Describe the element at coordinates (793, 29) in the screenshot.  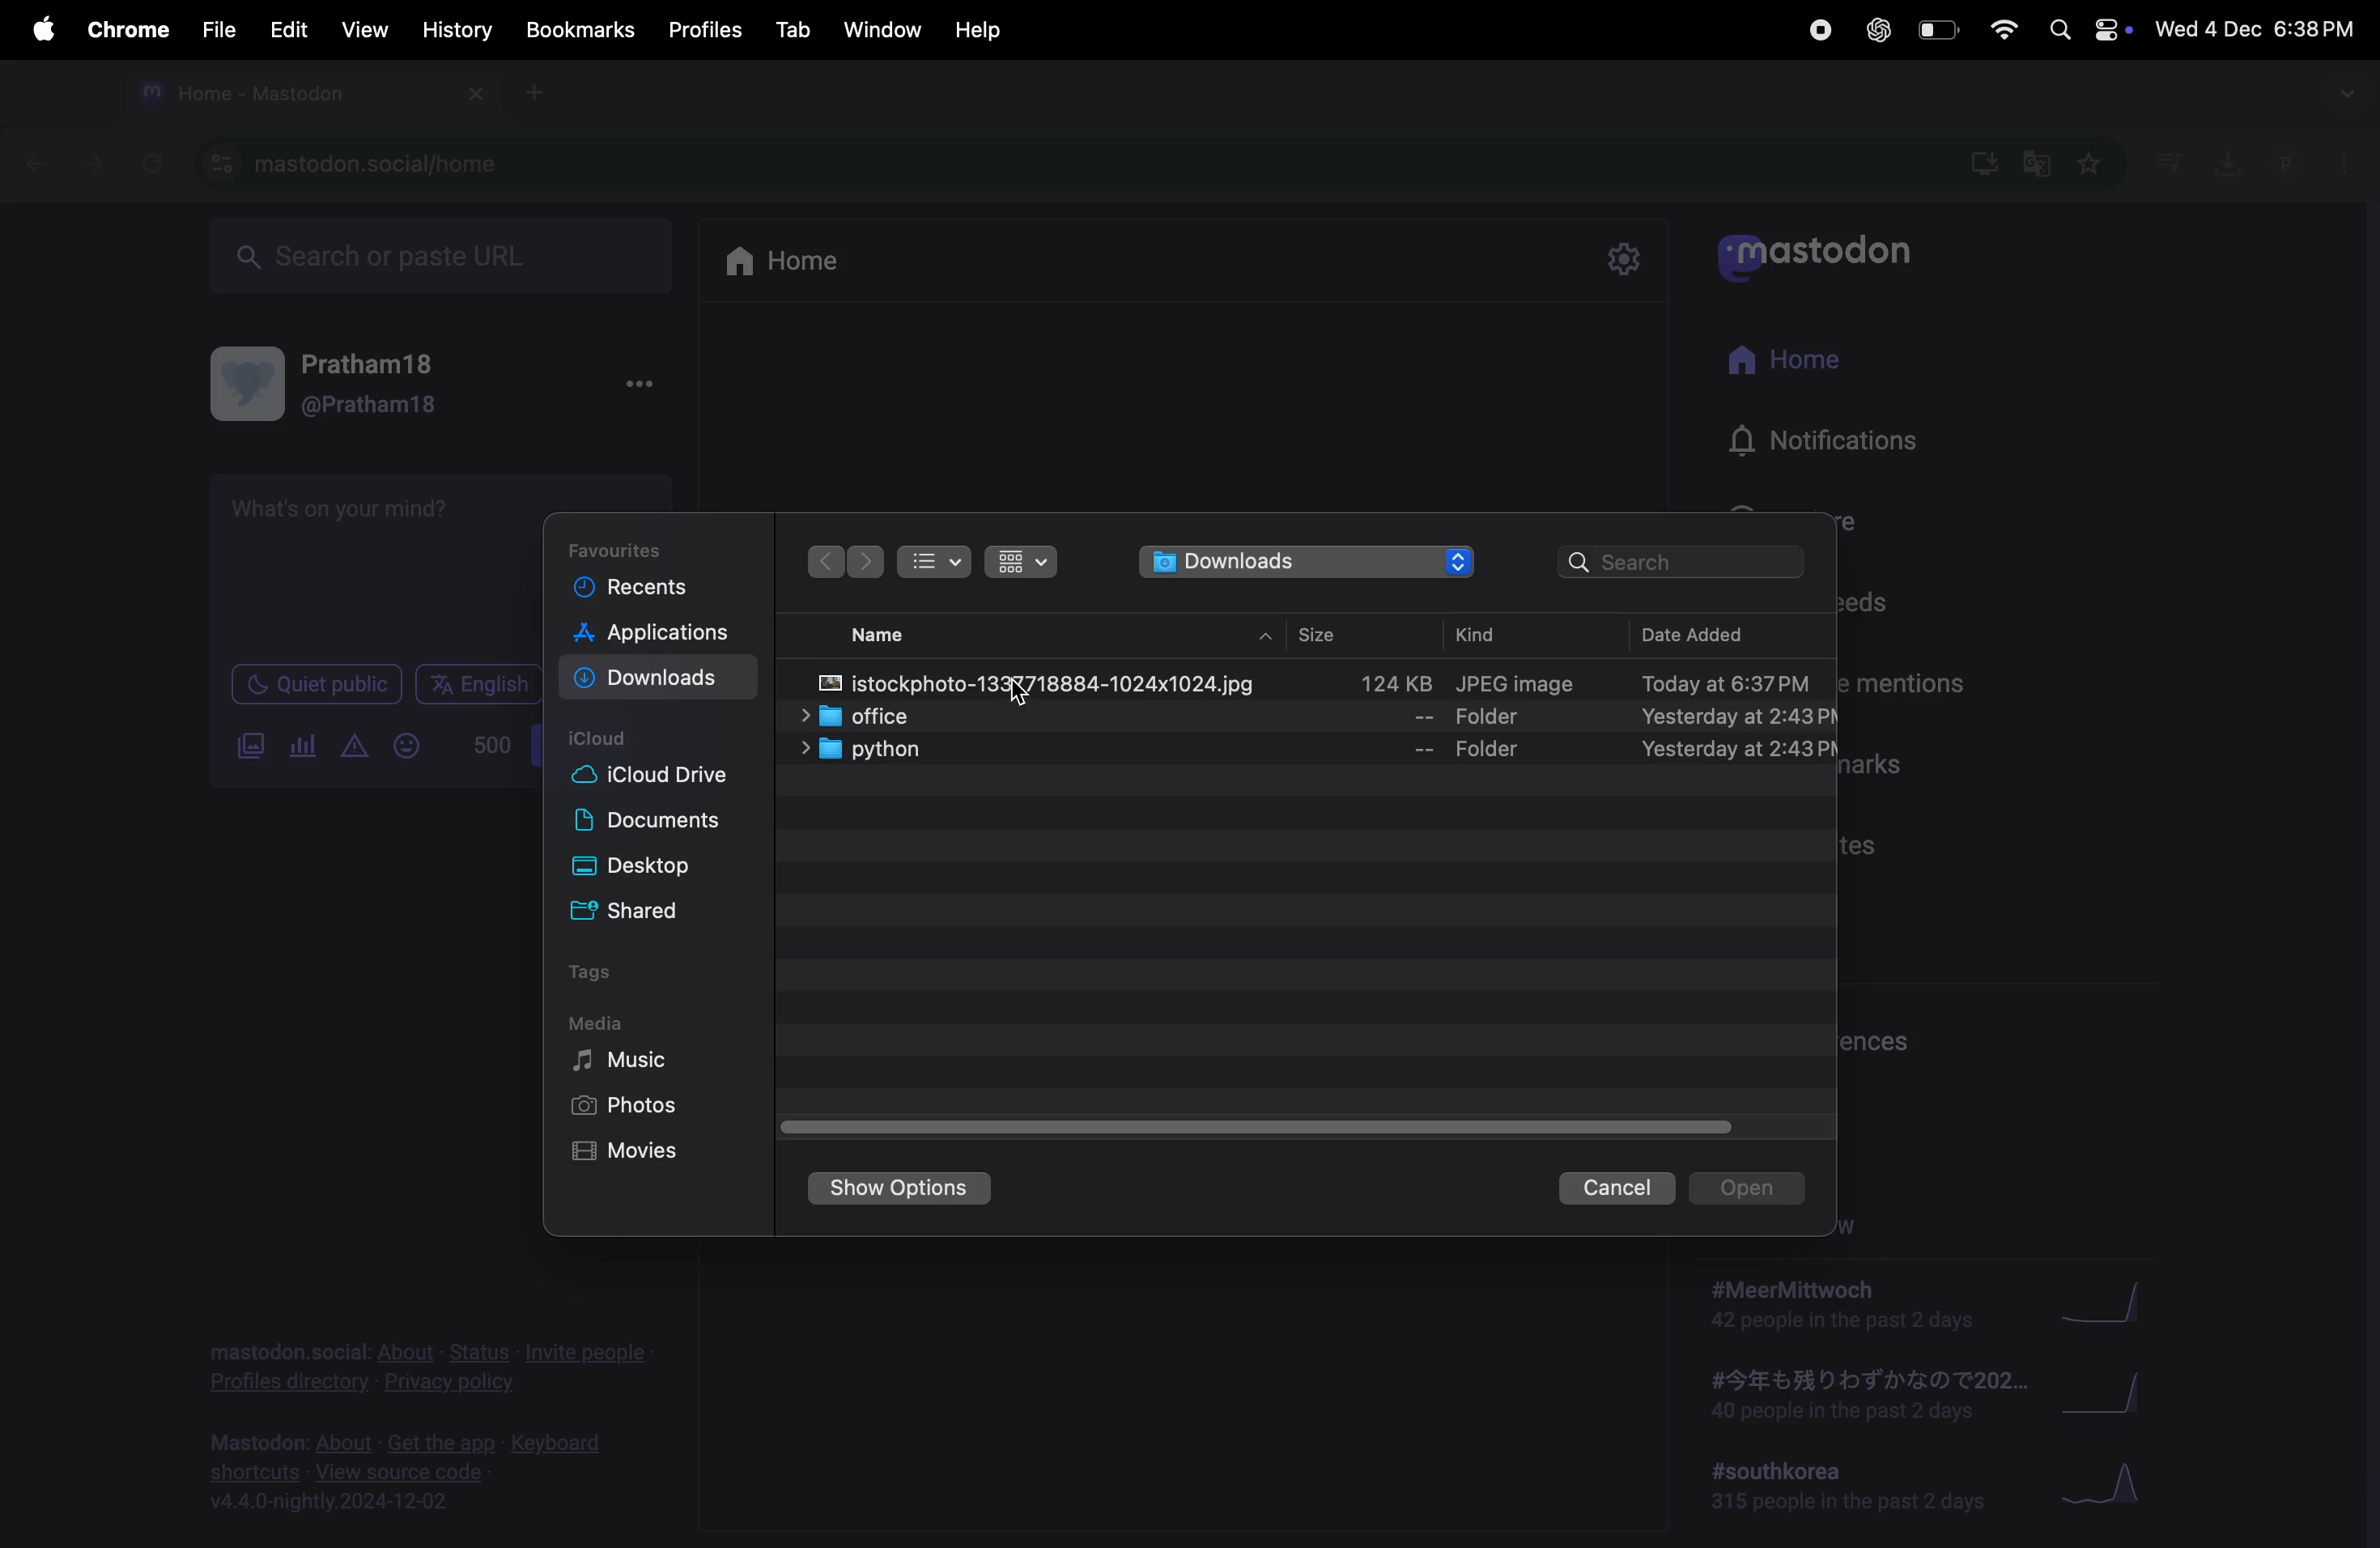
I see `tab` at that location.